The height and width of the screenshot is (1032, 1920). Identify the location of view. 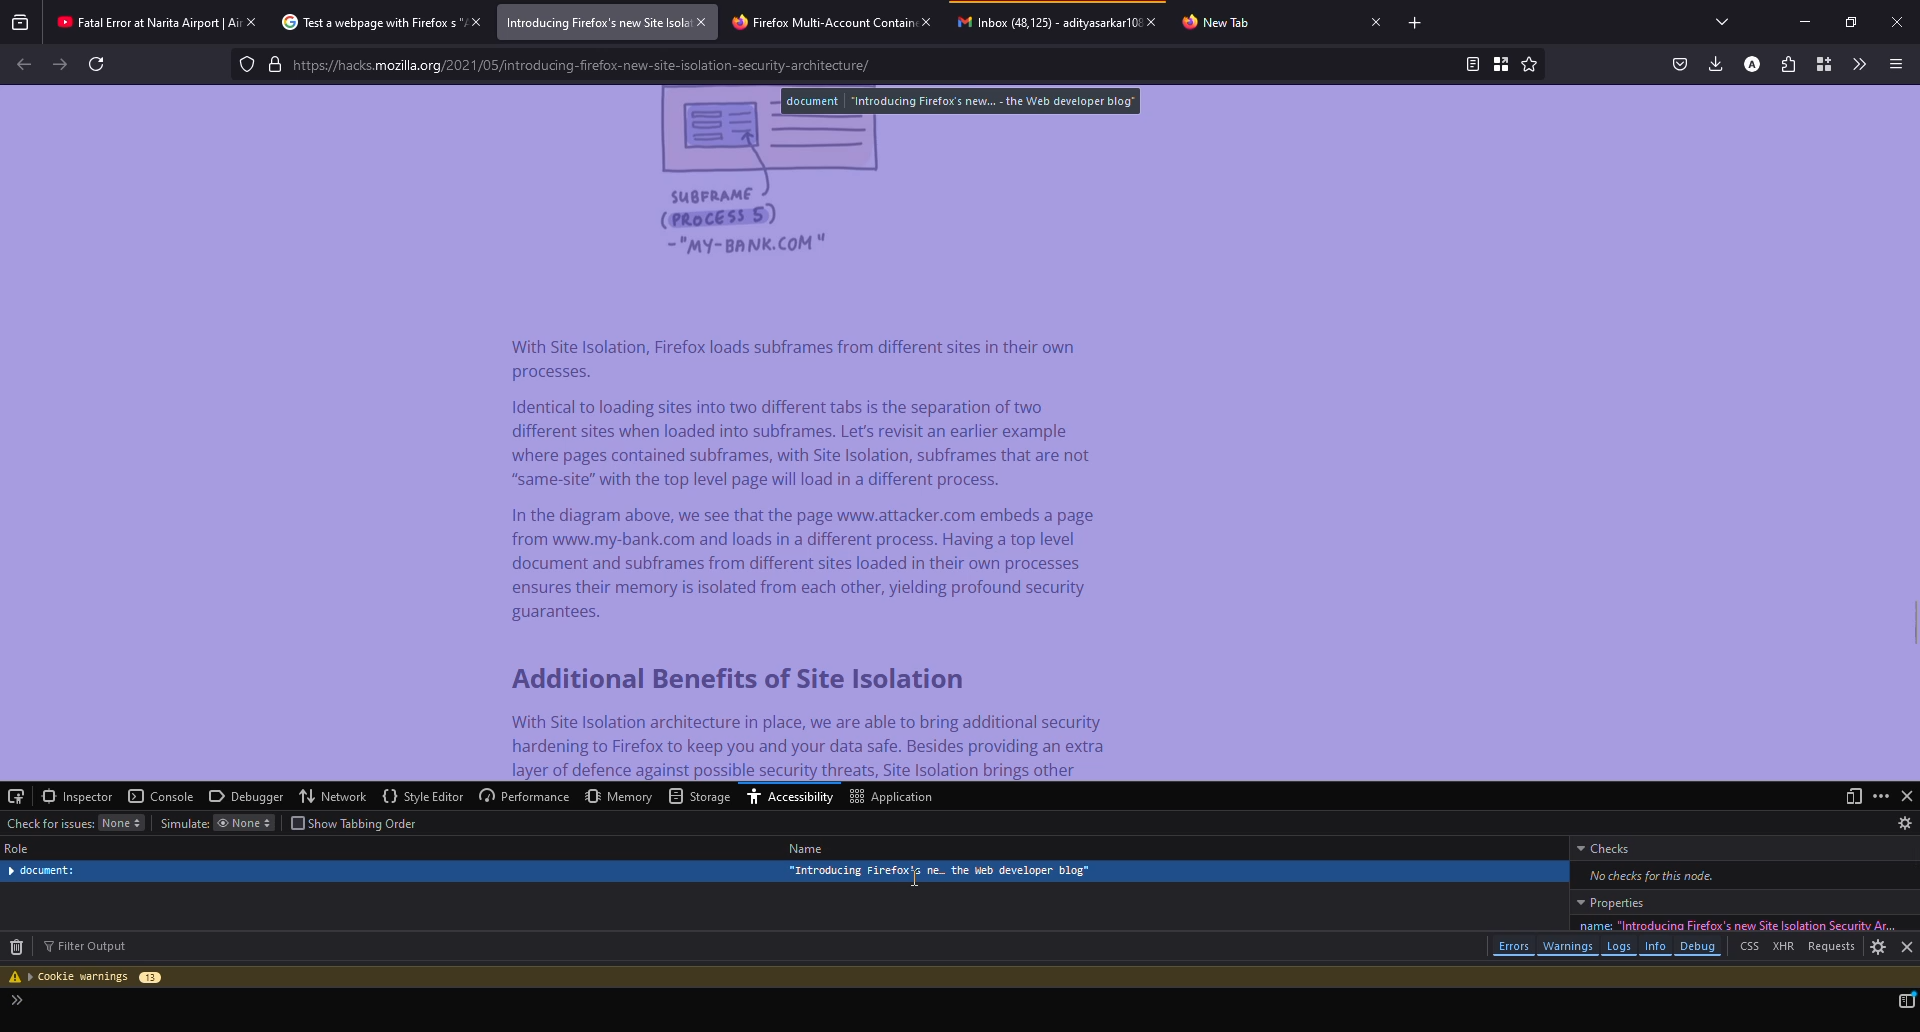
(1851, 796).